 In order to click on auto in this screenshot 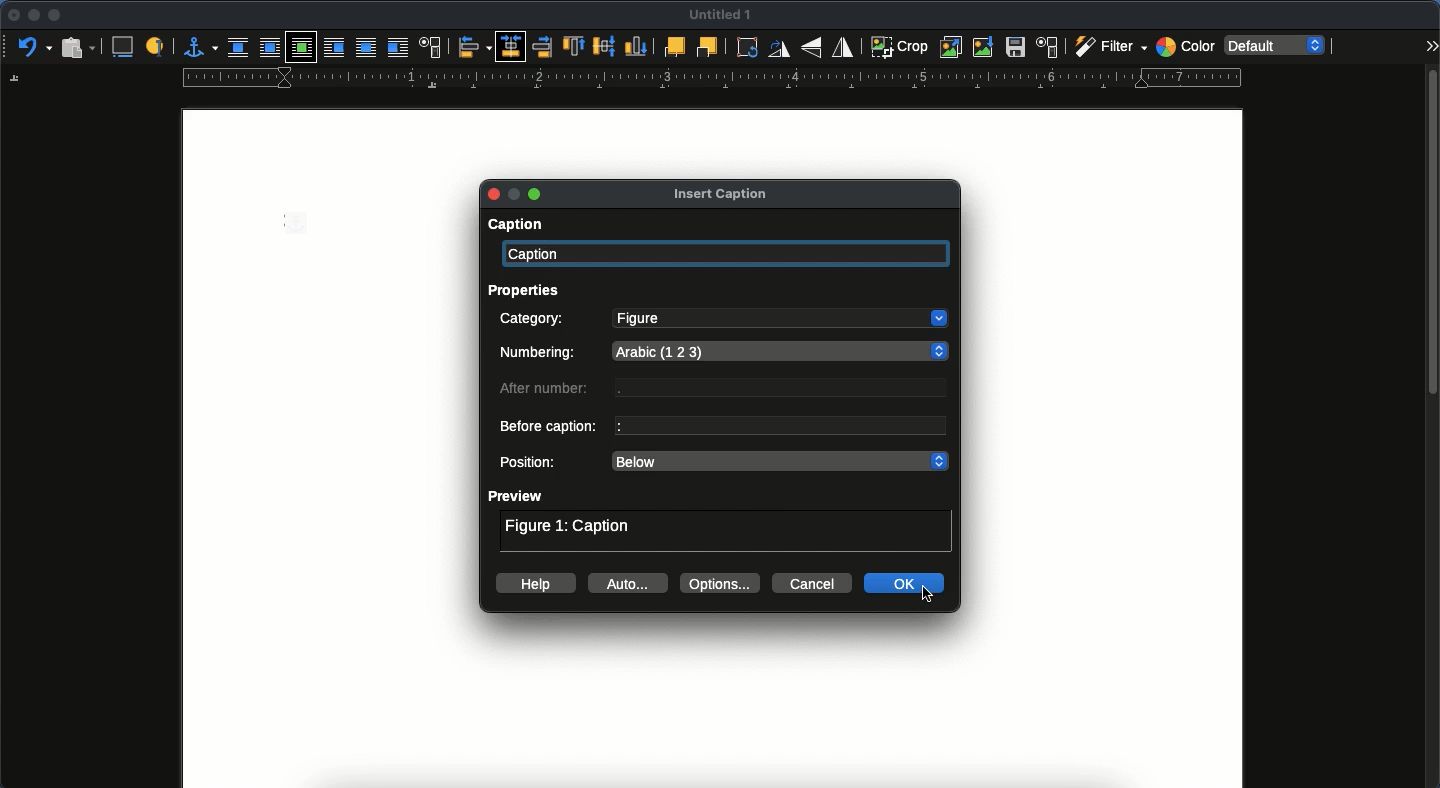, I will do `click(630, 583)`.